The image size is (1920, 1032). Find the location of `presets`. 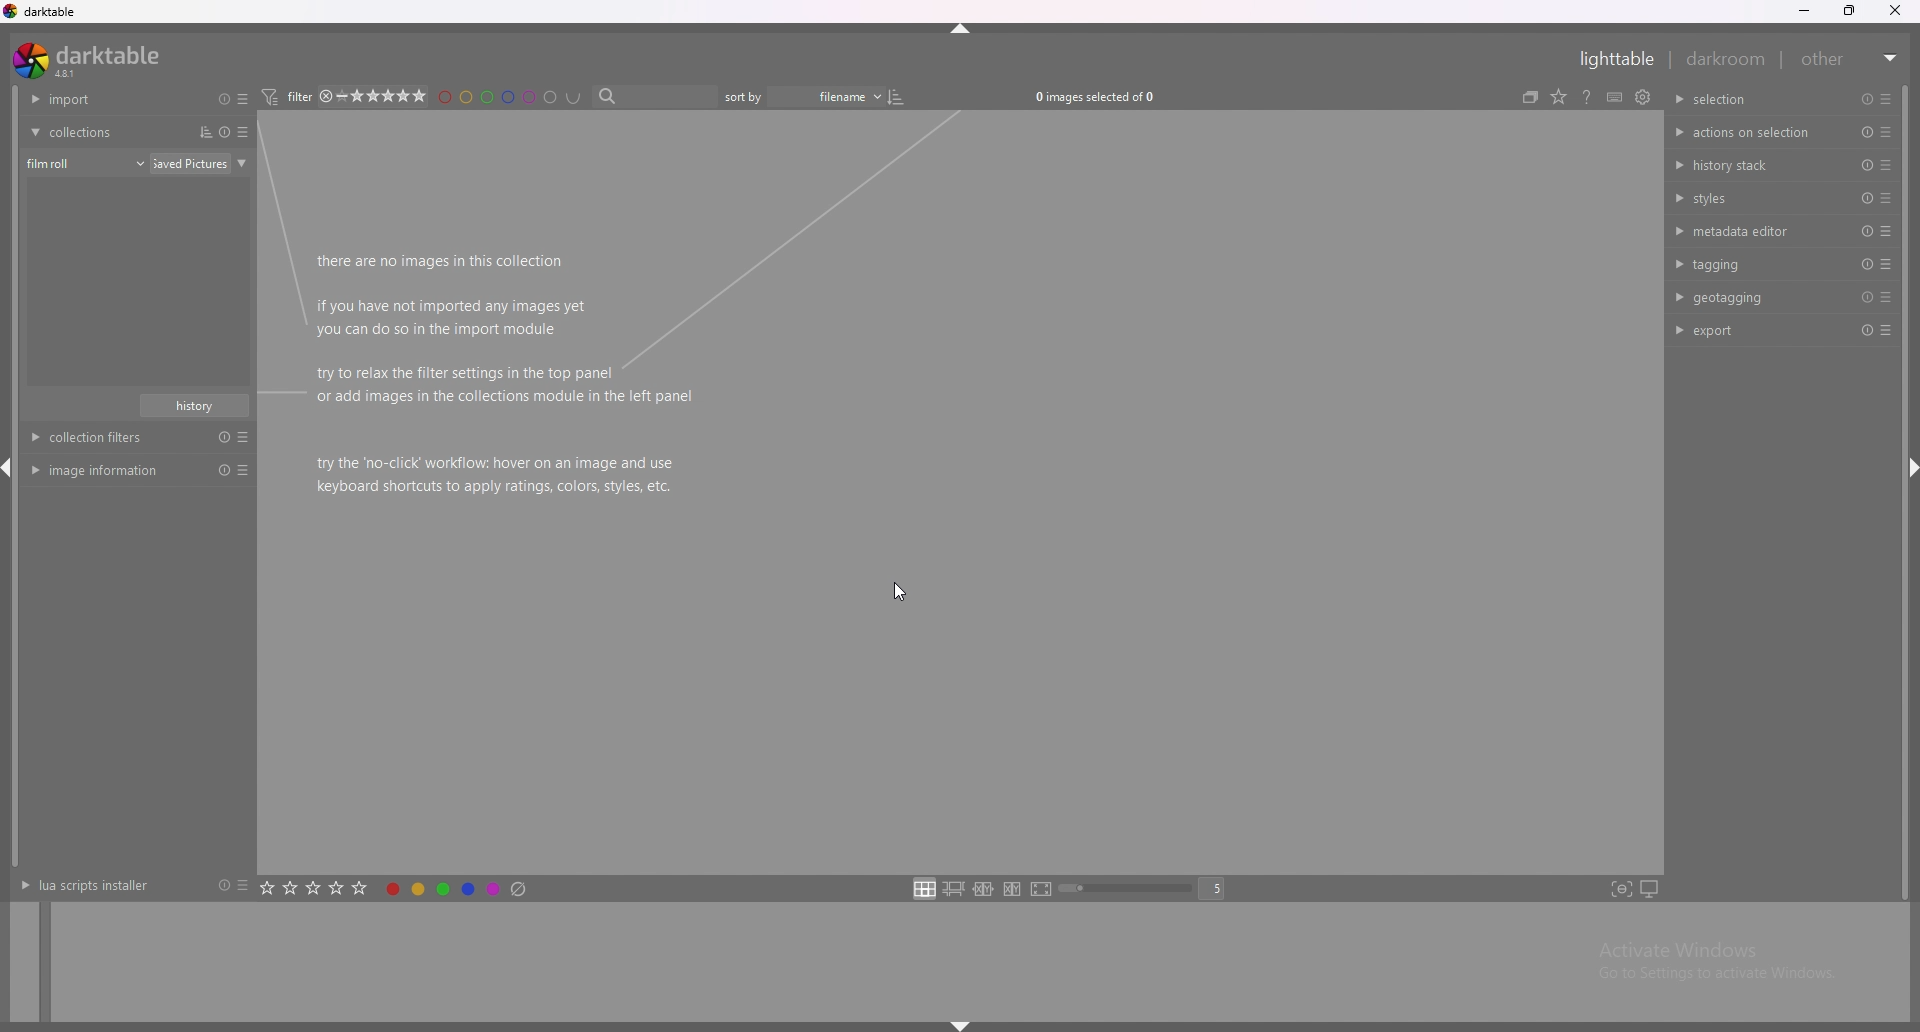

presets is located at coordinates (1887, 332).